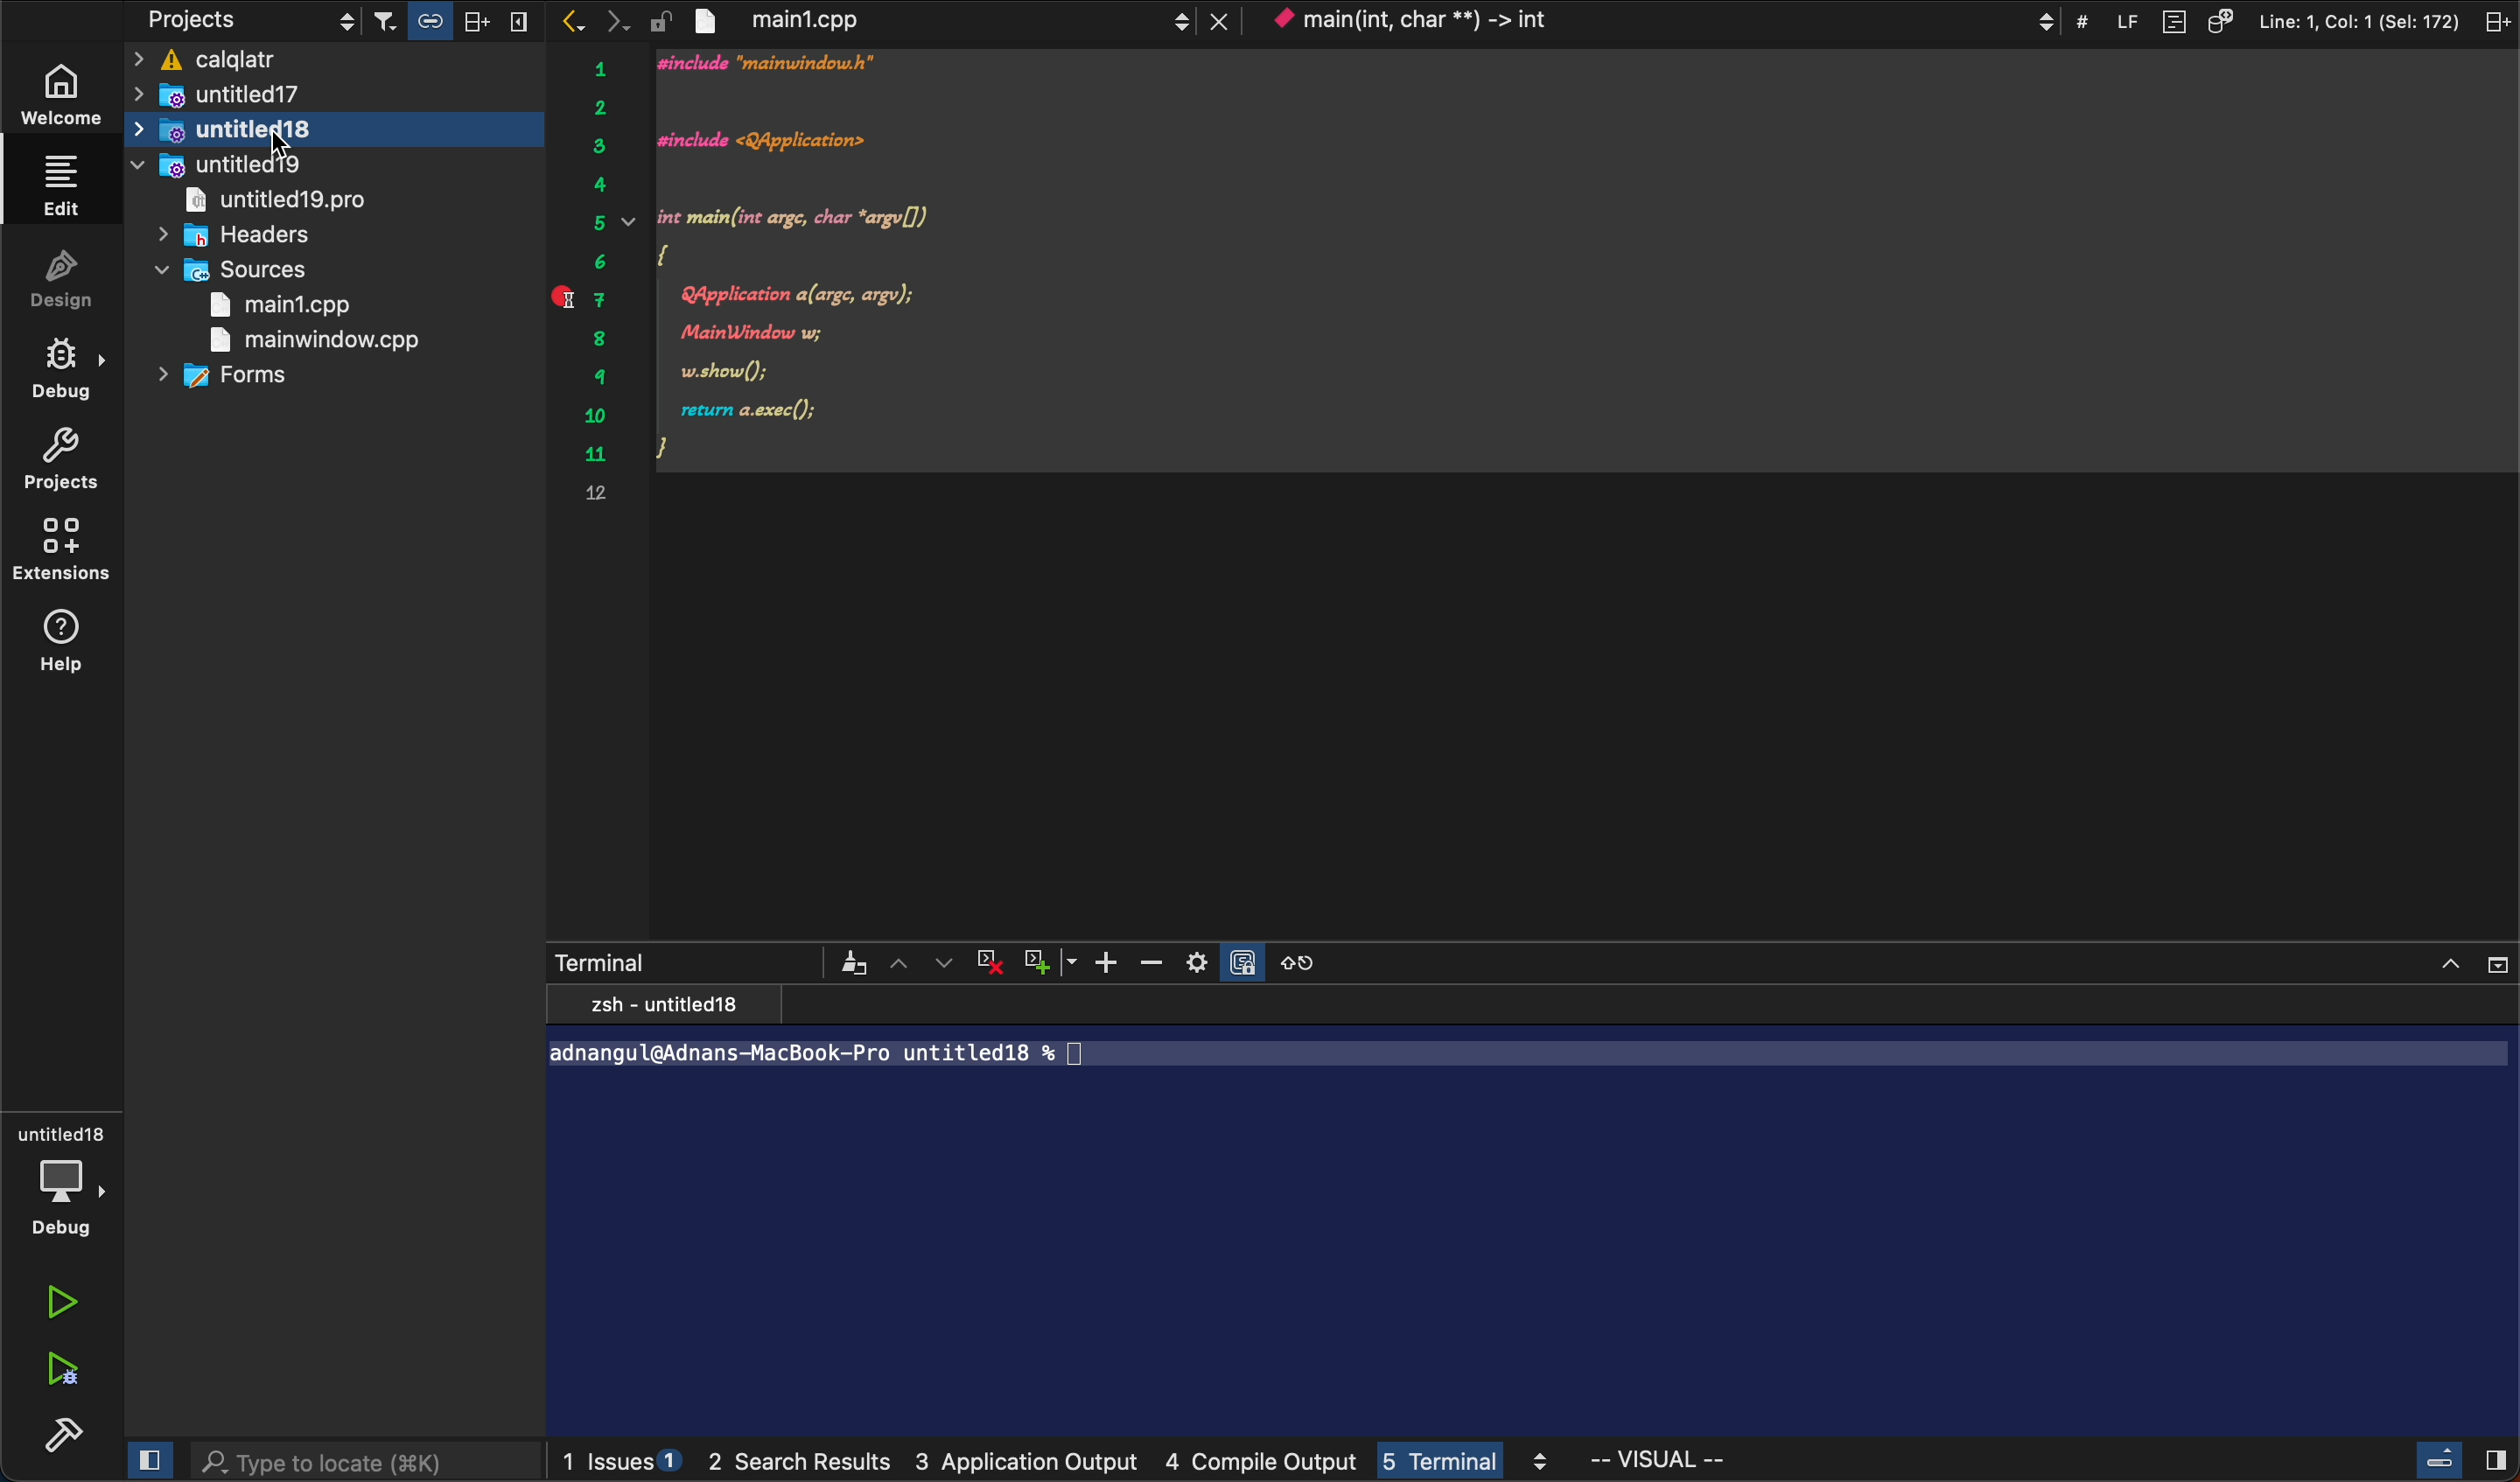  Describe the element at coordinates (62, 550) in the screenshot. I see `extensions` at that location.